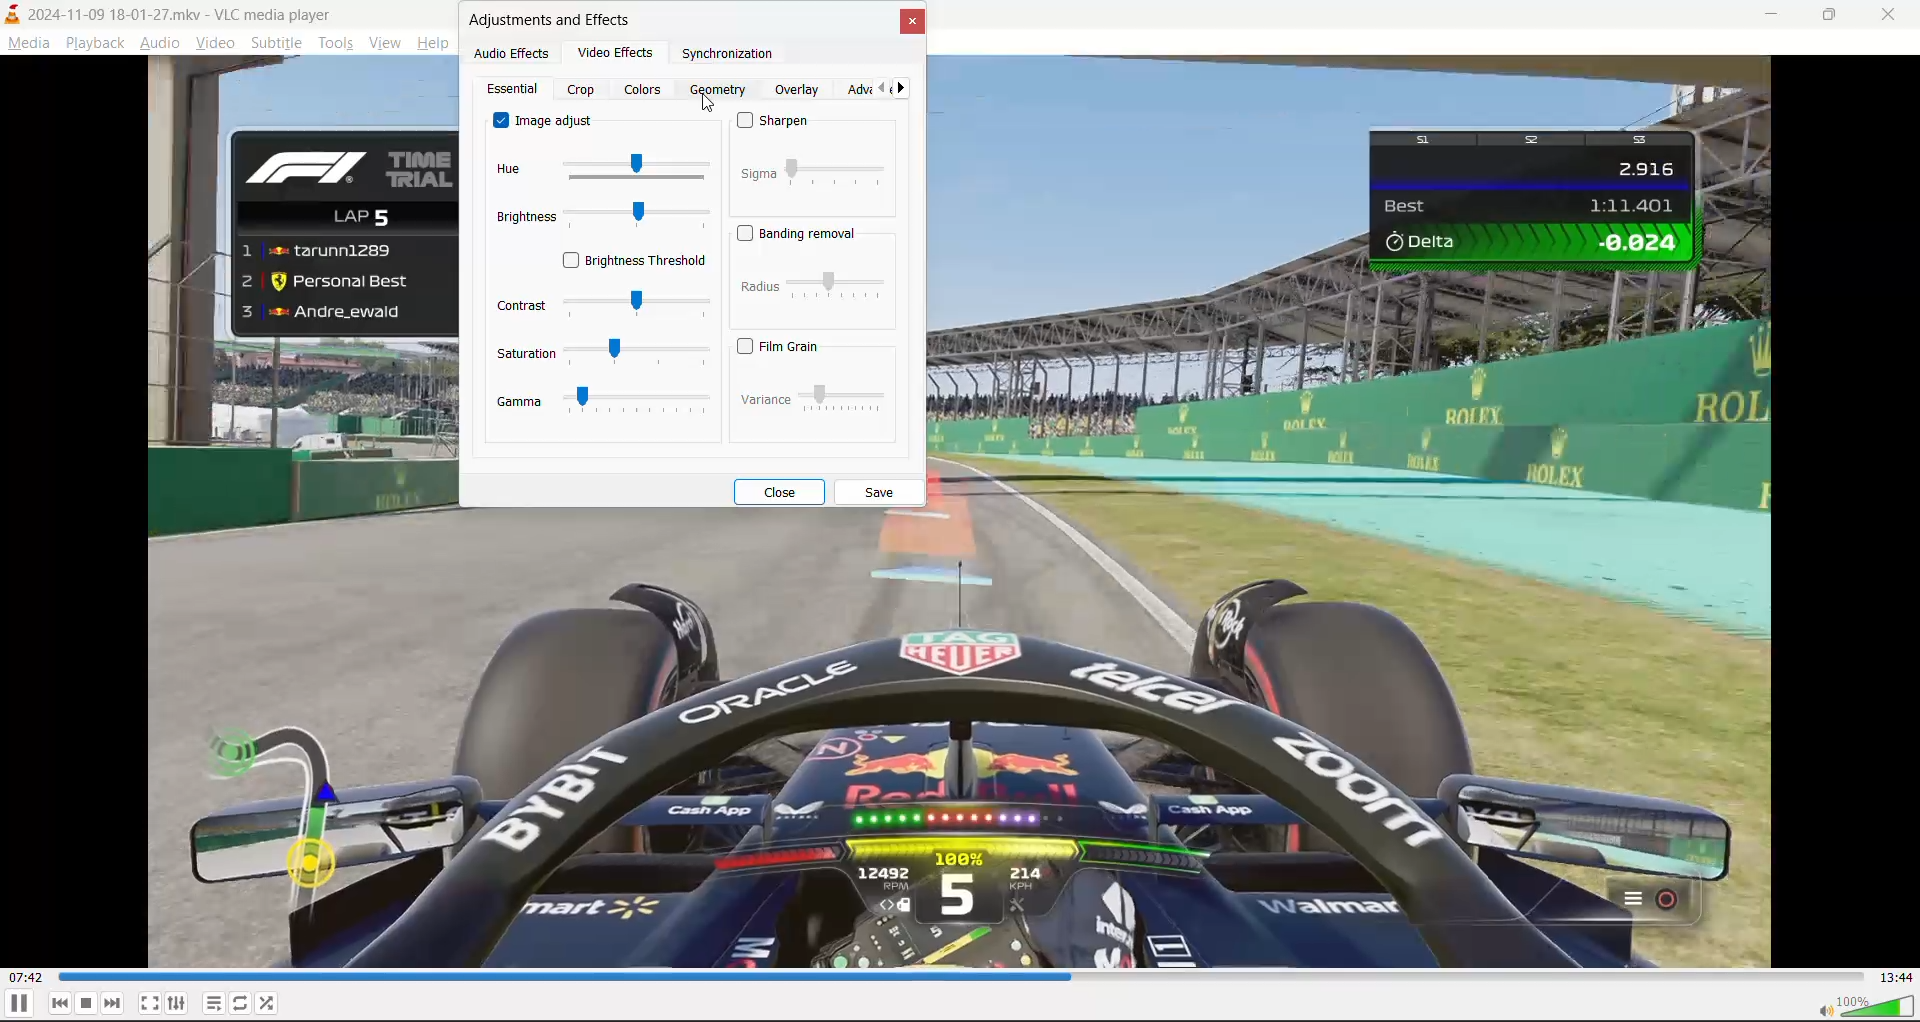  I want to click on save, so click(883, 491).